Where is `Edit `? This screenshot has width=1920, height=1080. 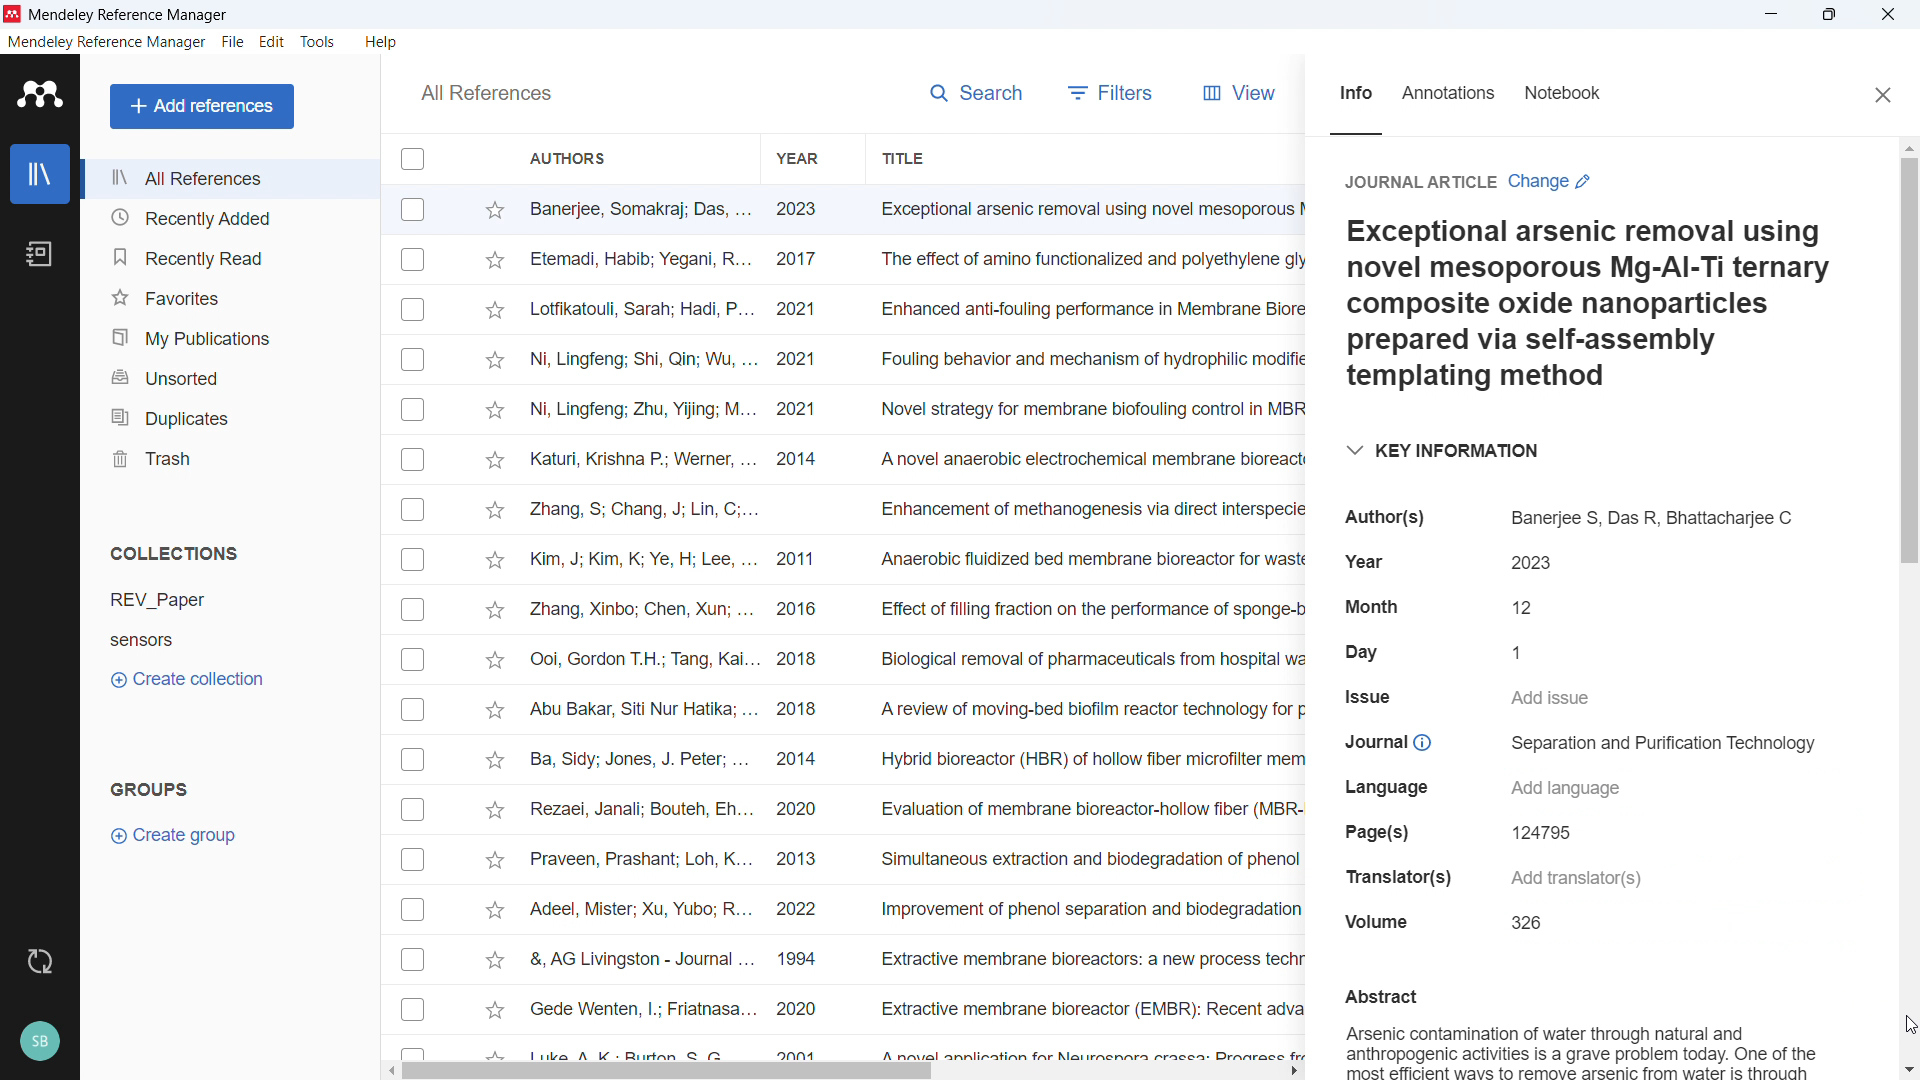 Edit  is located at coordinates (273, 42).